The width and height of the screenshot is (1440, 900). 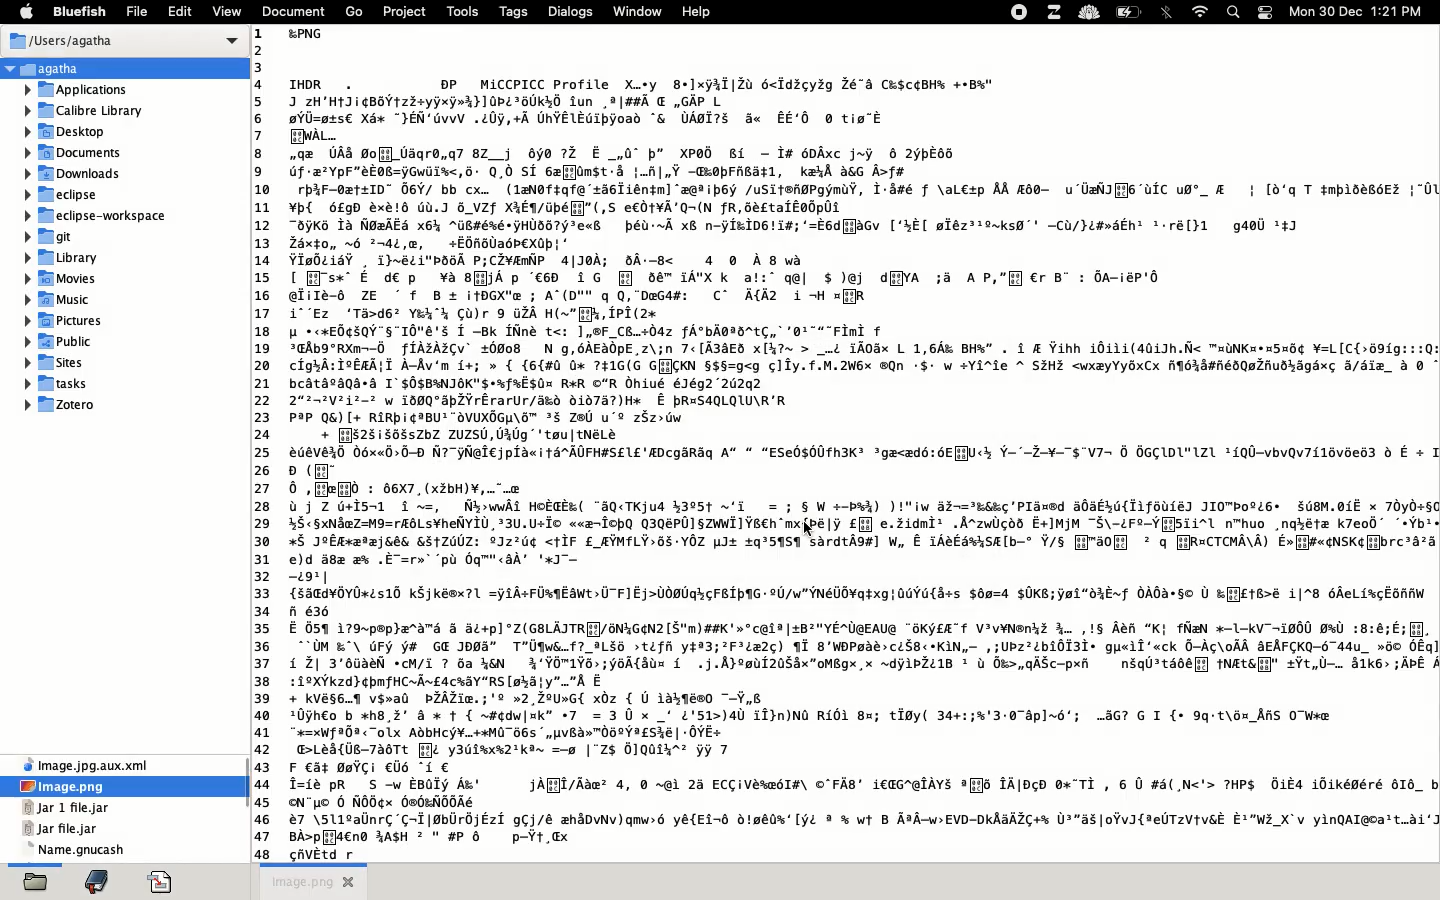 I want to click on music, so click(x=58, y=298).